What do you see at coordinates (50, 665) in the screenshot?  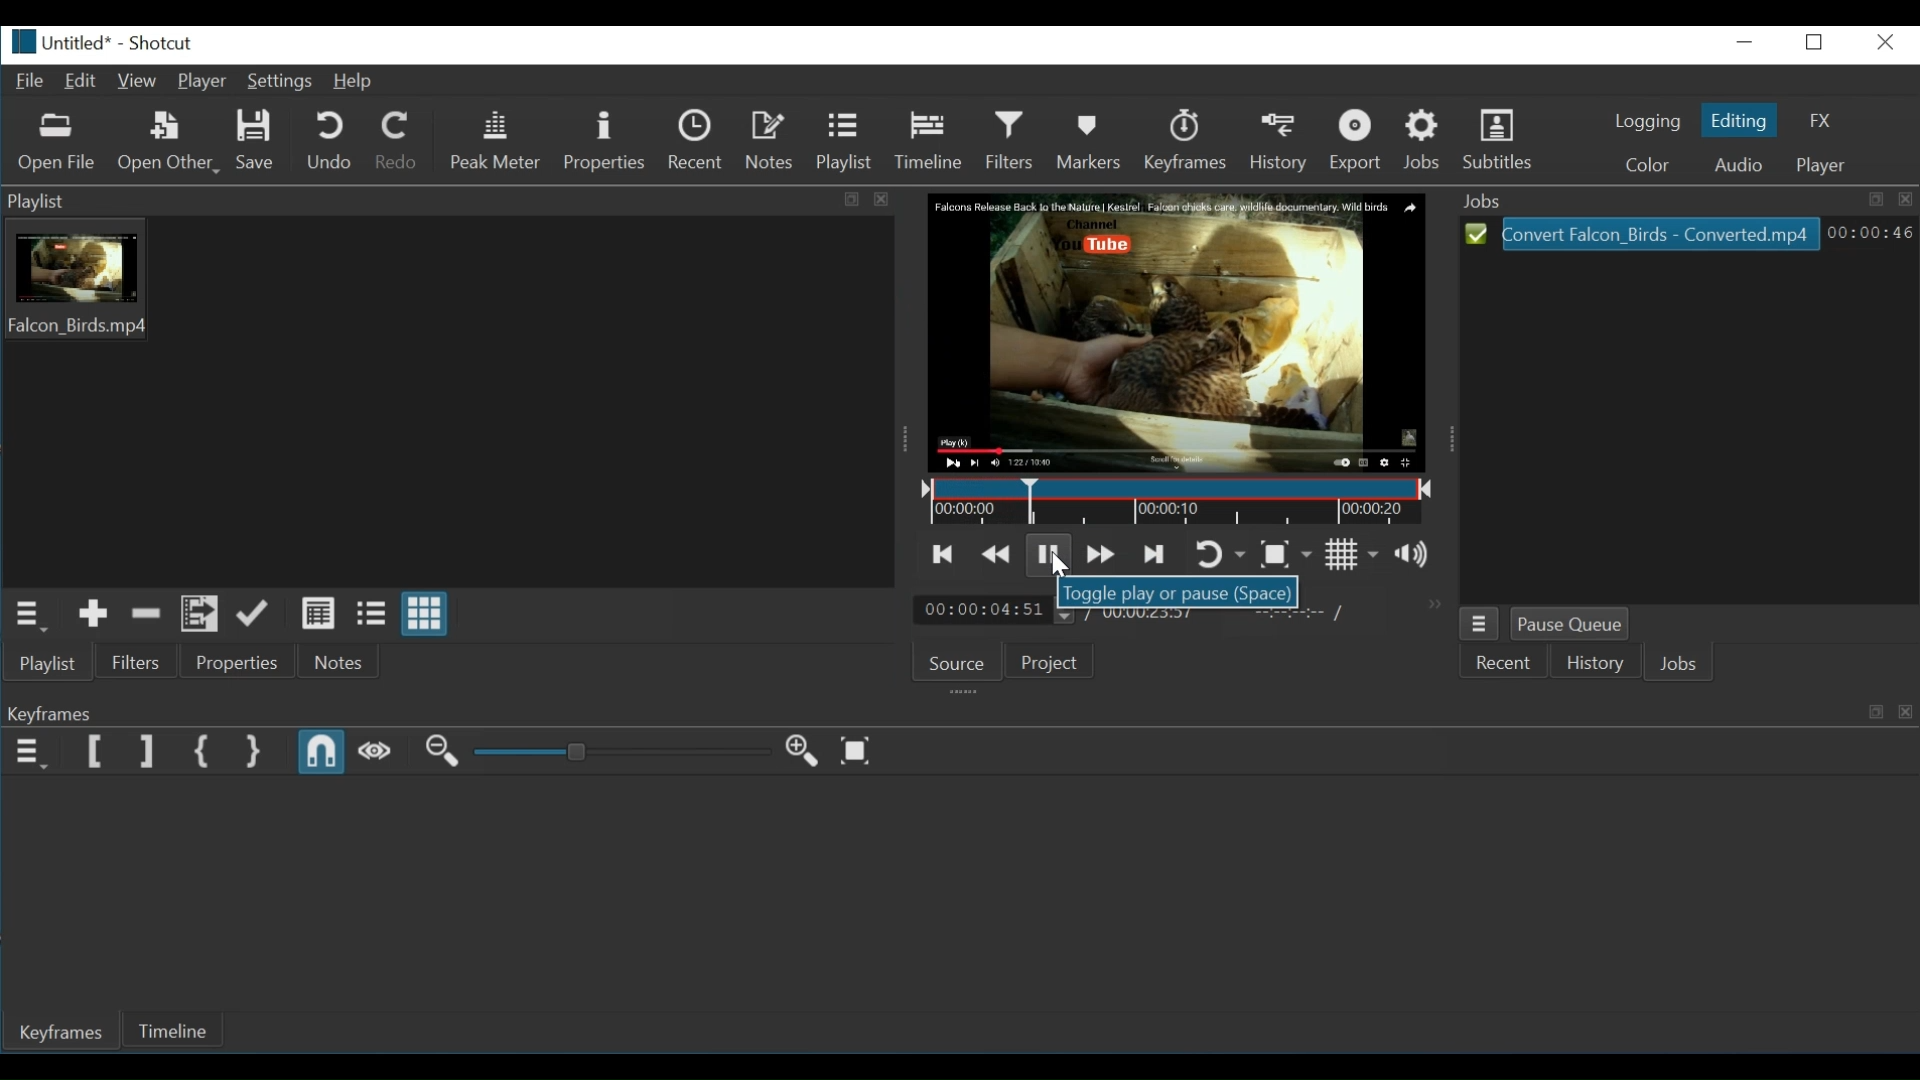 I see `Playlist` at bounding box center [50, 665].